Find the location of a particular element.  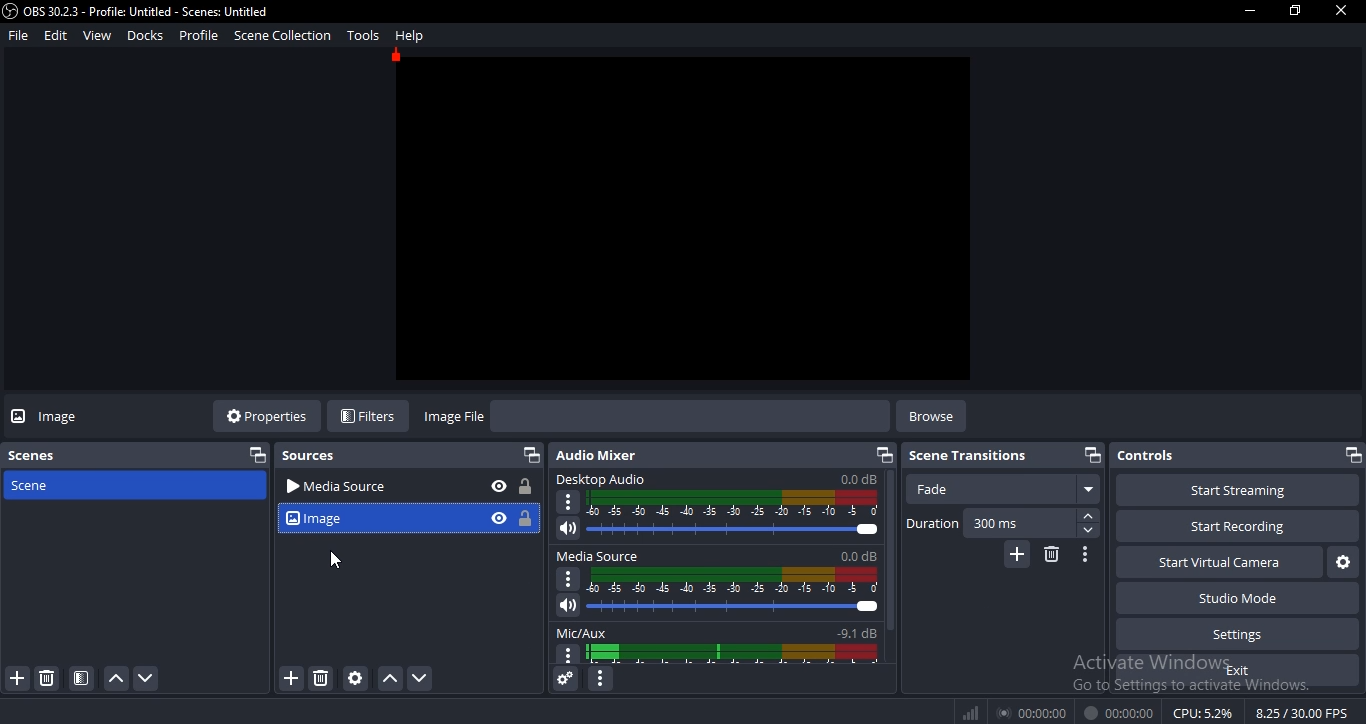

profile is located at coordinates (197, 37).